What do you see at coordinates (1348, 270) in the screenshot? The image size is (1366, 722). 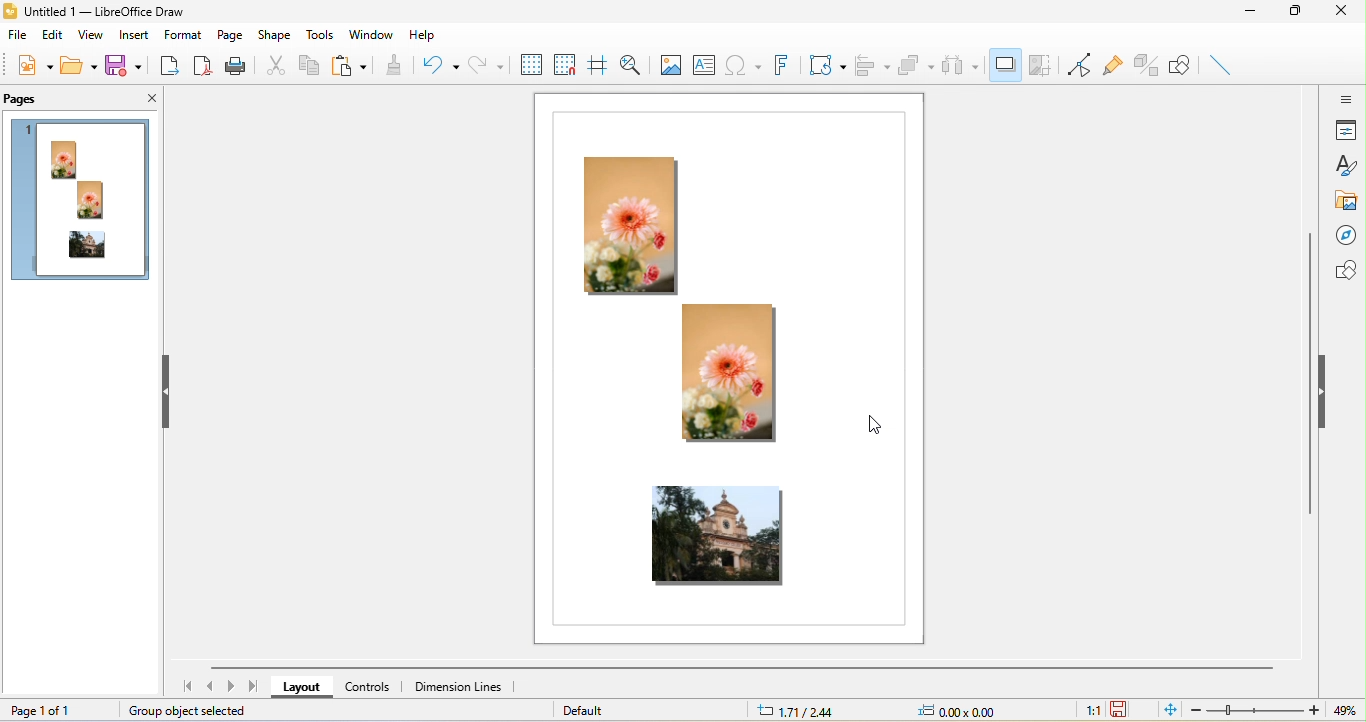 I see `shapes` at bounding box center [1348, 270].